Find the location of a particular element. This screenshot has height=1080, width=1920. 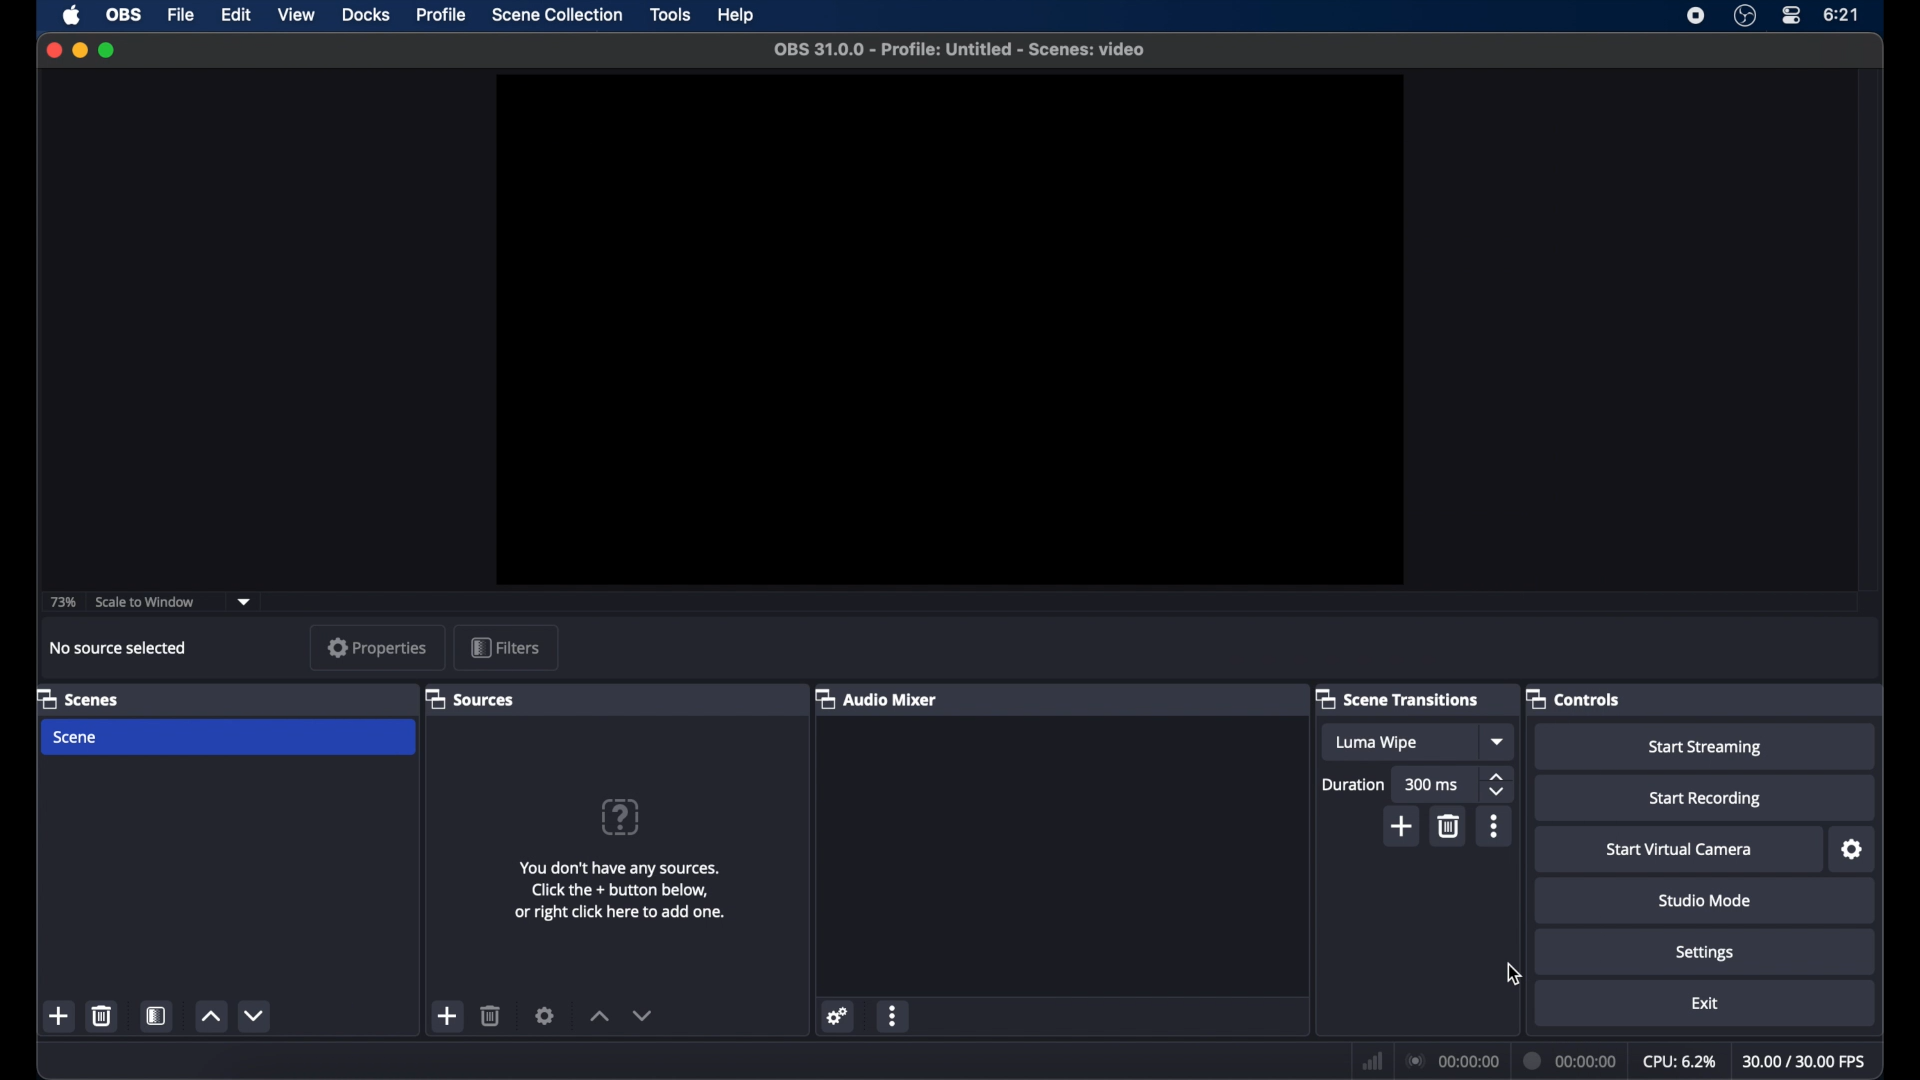

duration is located at coordinates (1352, 784).